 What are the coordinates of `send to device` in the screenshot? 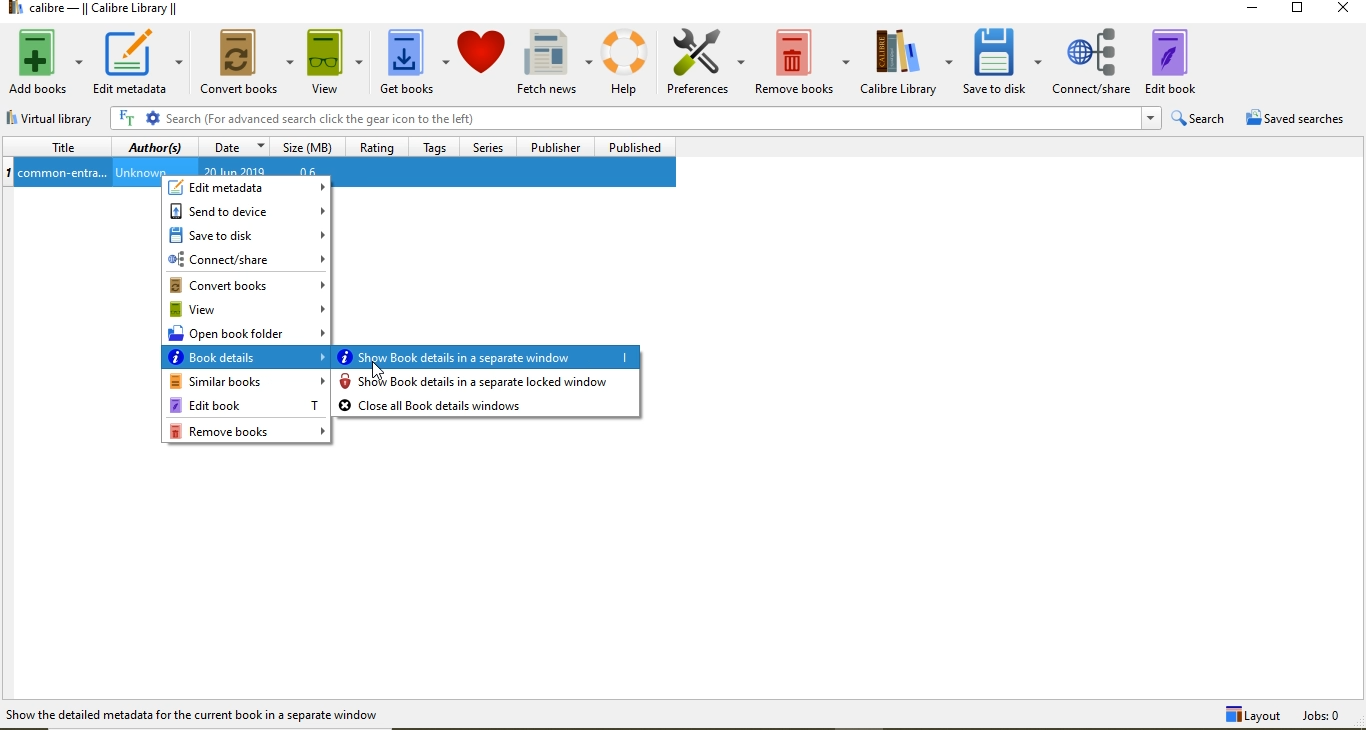 It's located at (246, 211).